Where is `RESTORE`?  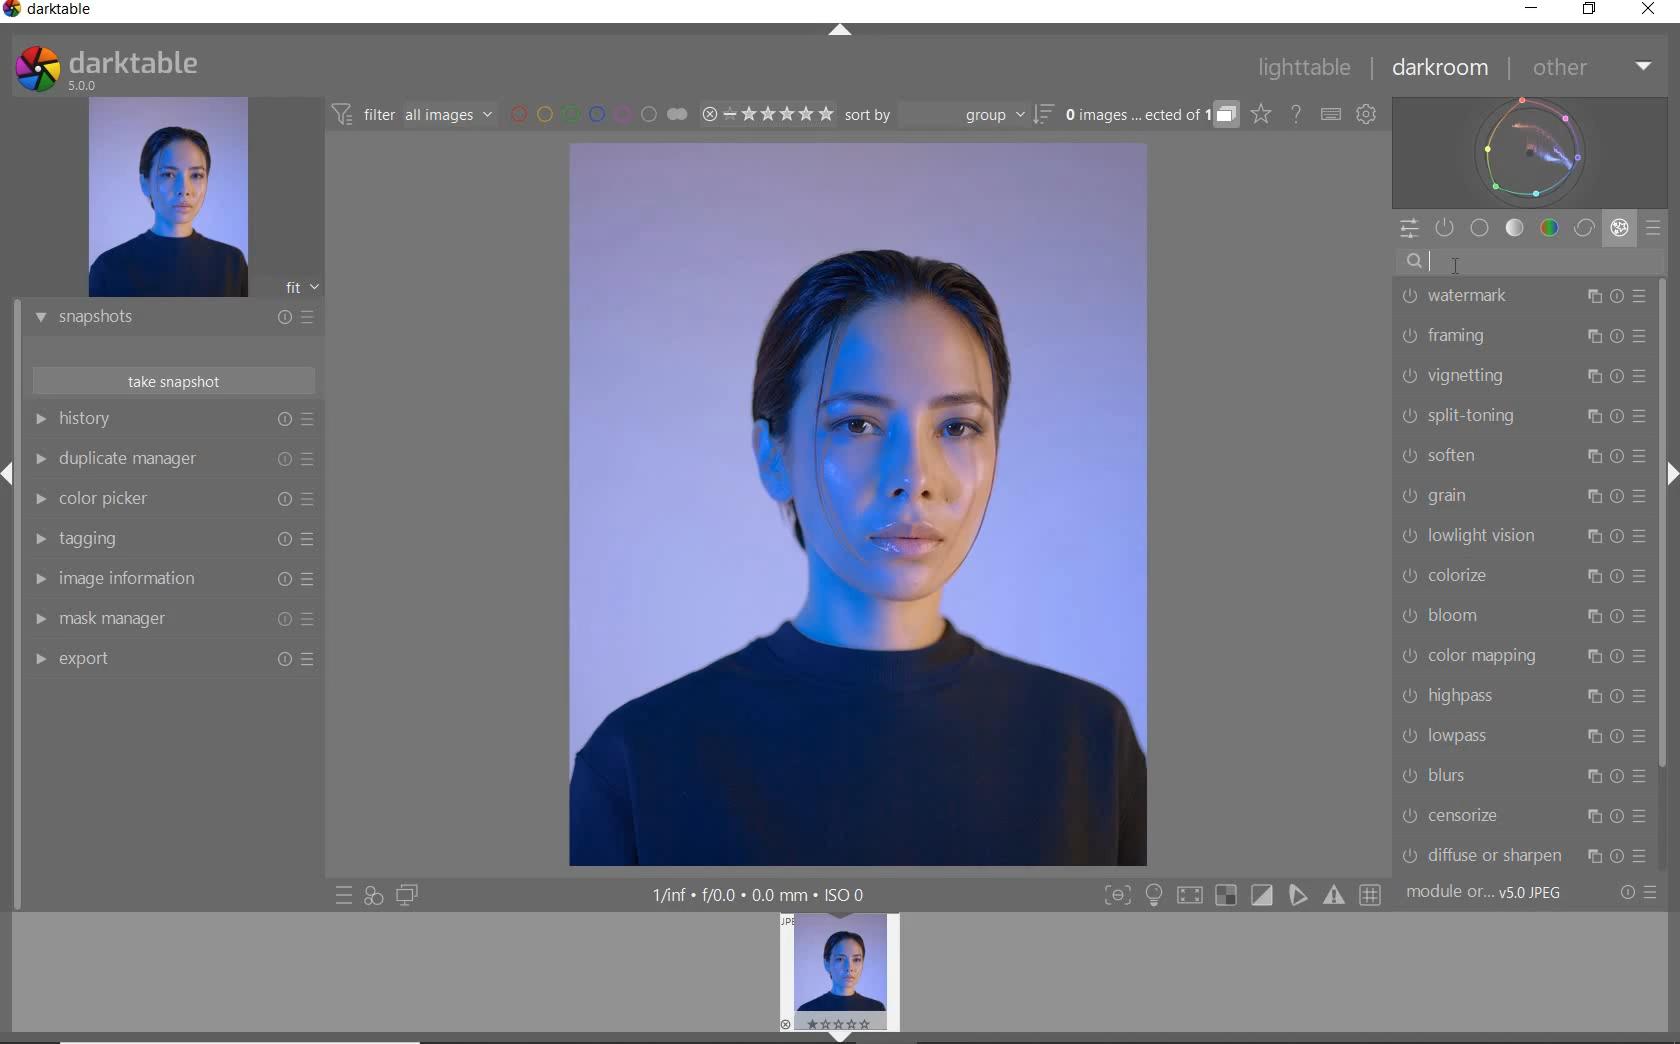 RESTORE is located at coordinates (1593, 10).